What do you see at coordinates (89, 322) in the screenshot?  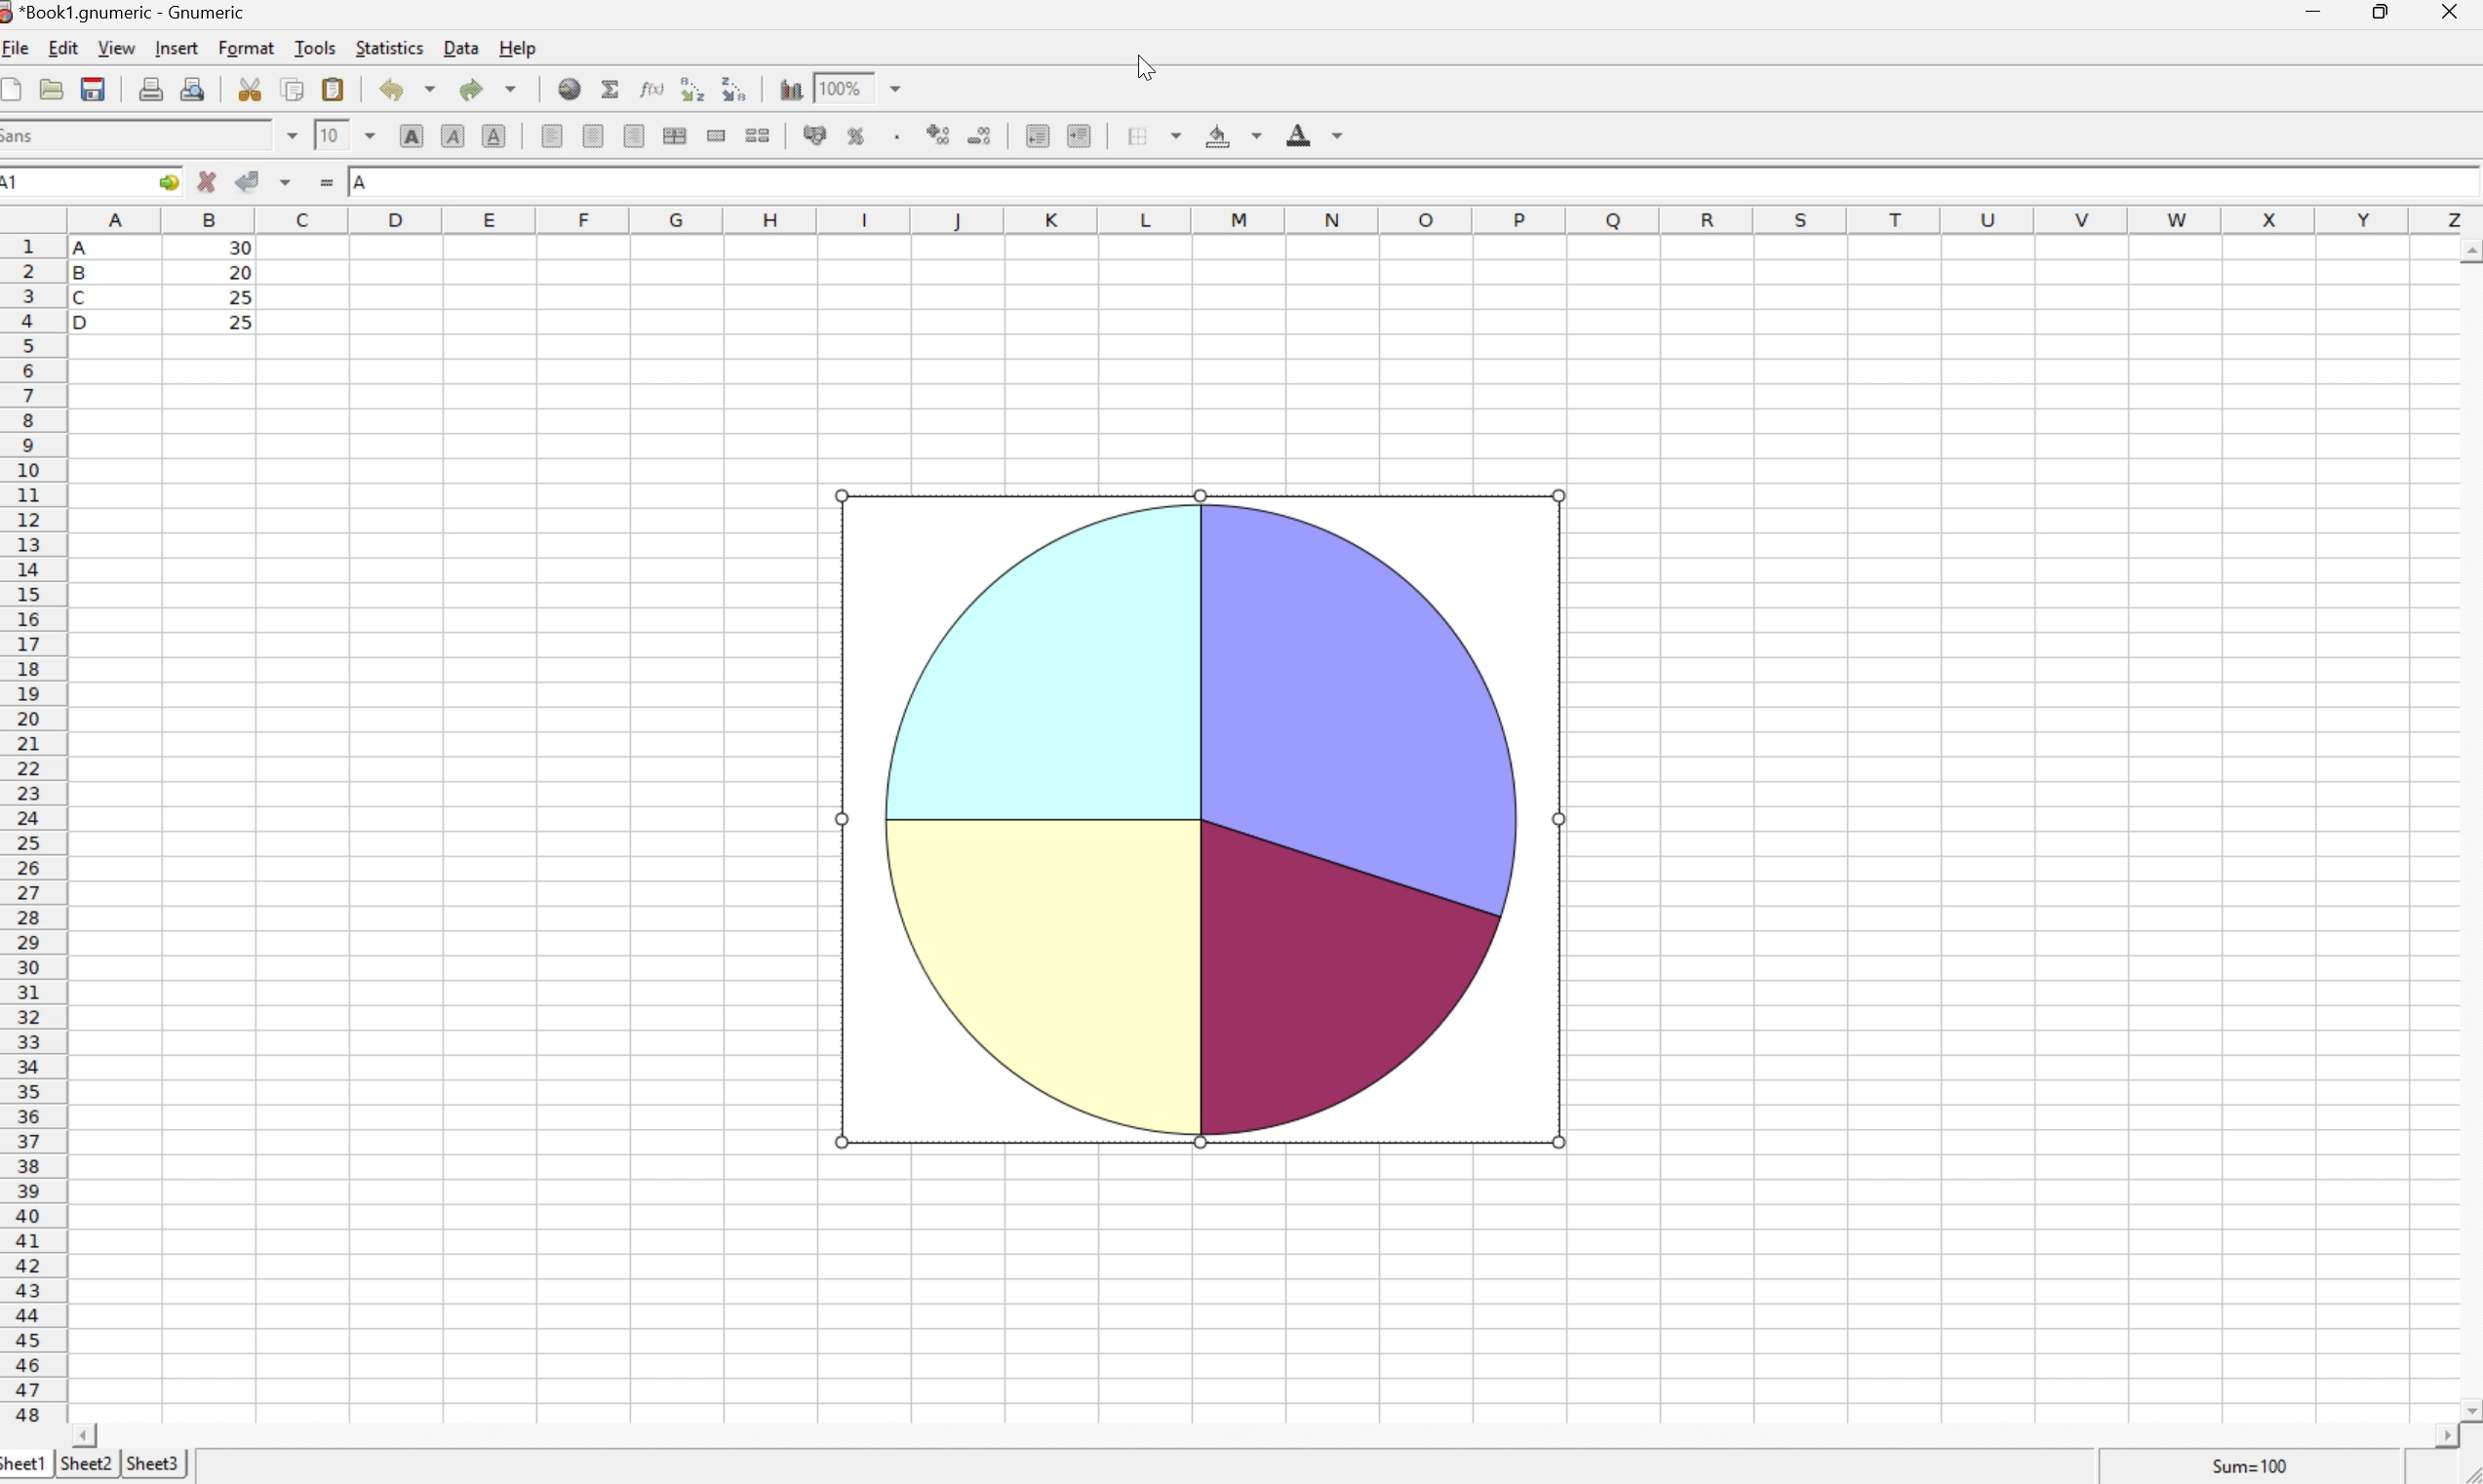 I see `D` at bounding box center [89, 322].